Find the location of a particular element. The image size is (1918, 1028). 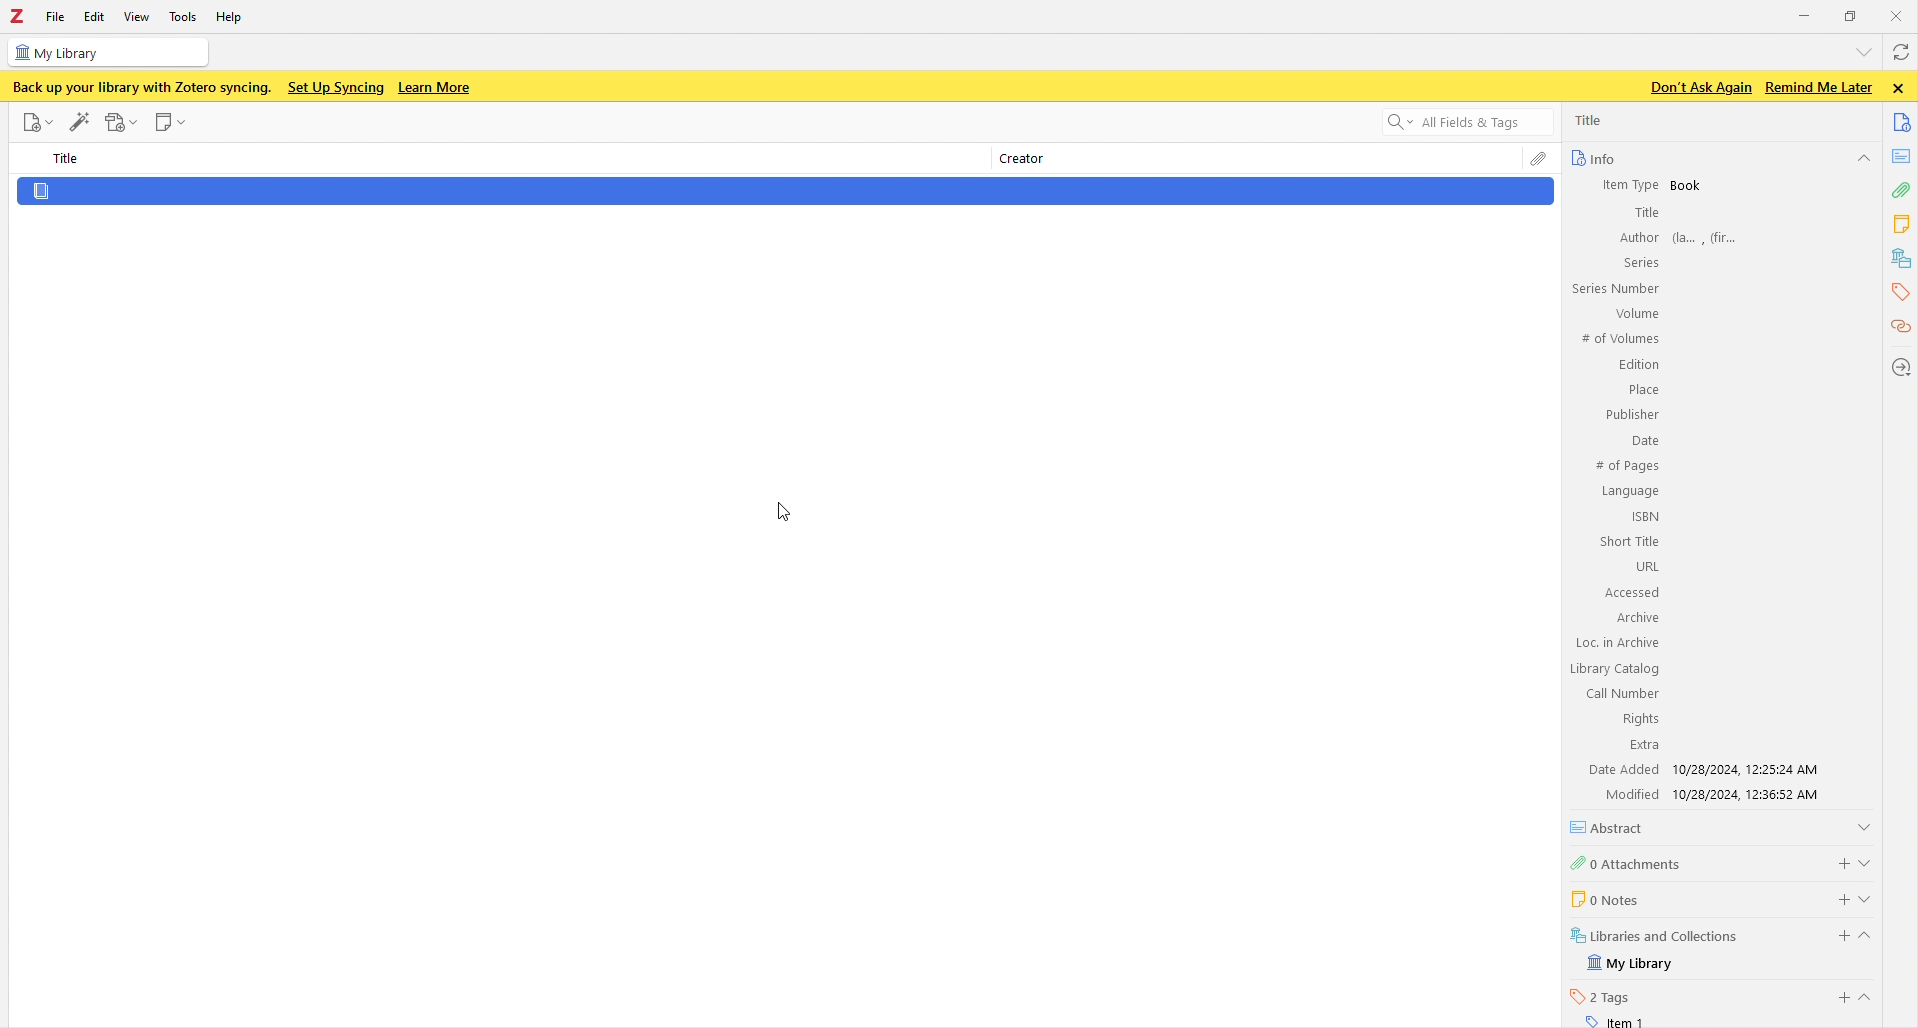

documents is located at coordinates (1903, 121).